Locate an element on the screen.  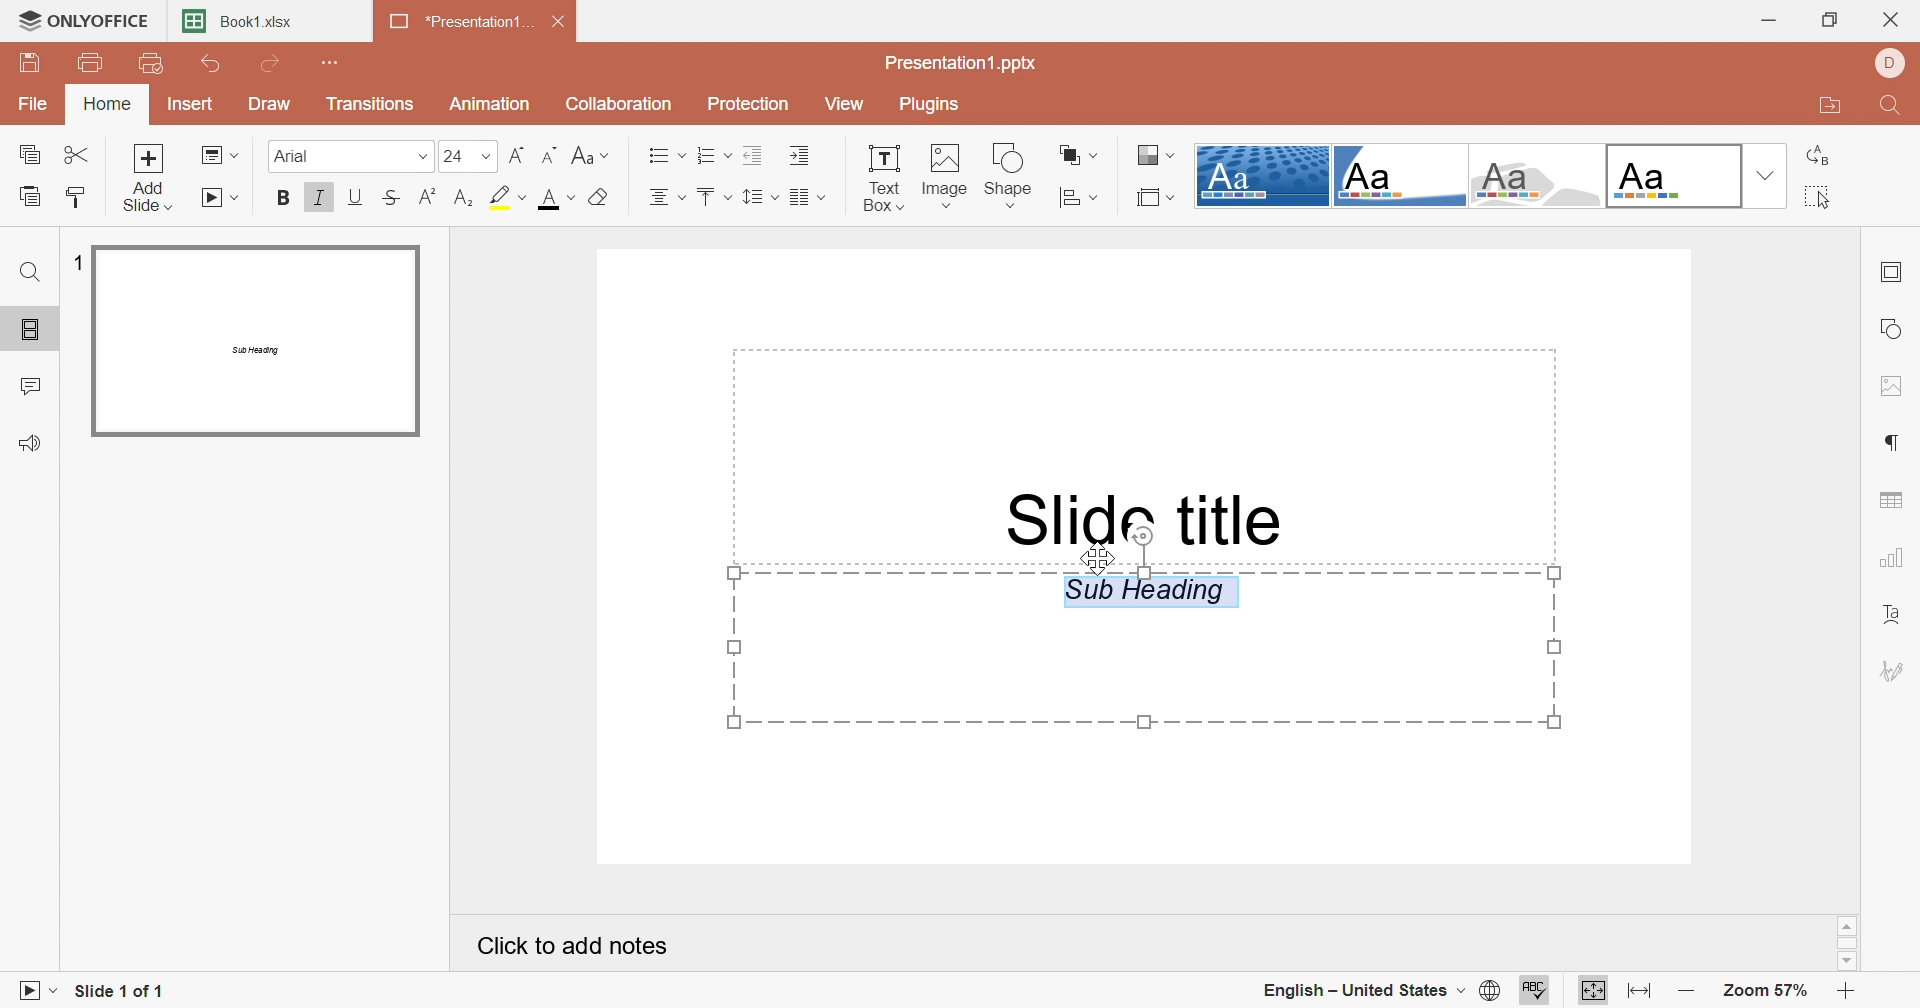
Align center is located at coordinates (669, 196).